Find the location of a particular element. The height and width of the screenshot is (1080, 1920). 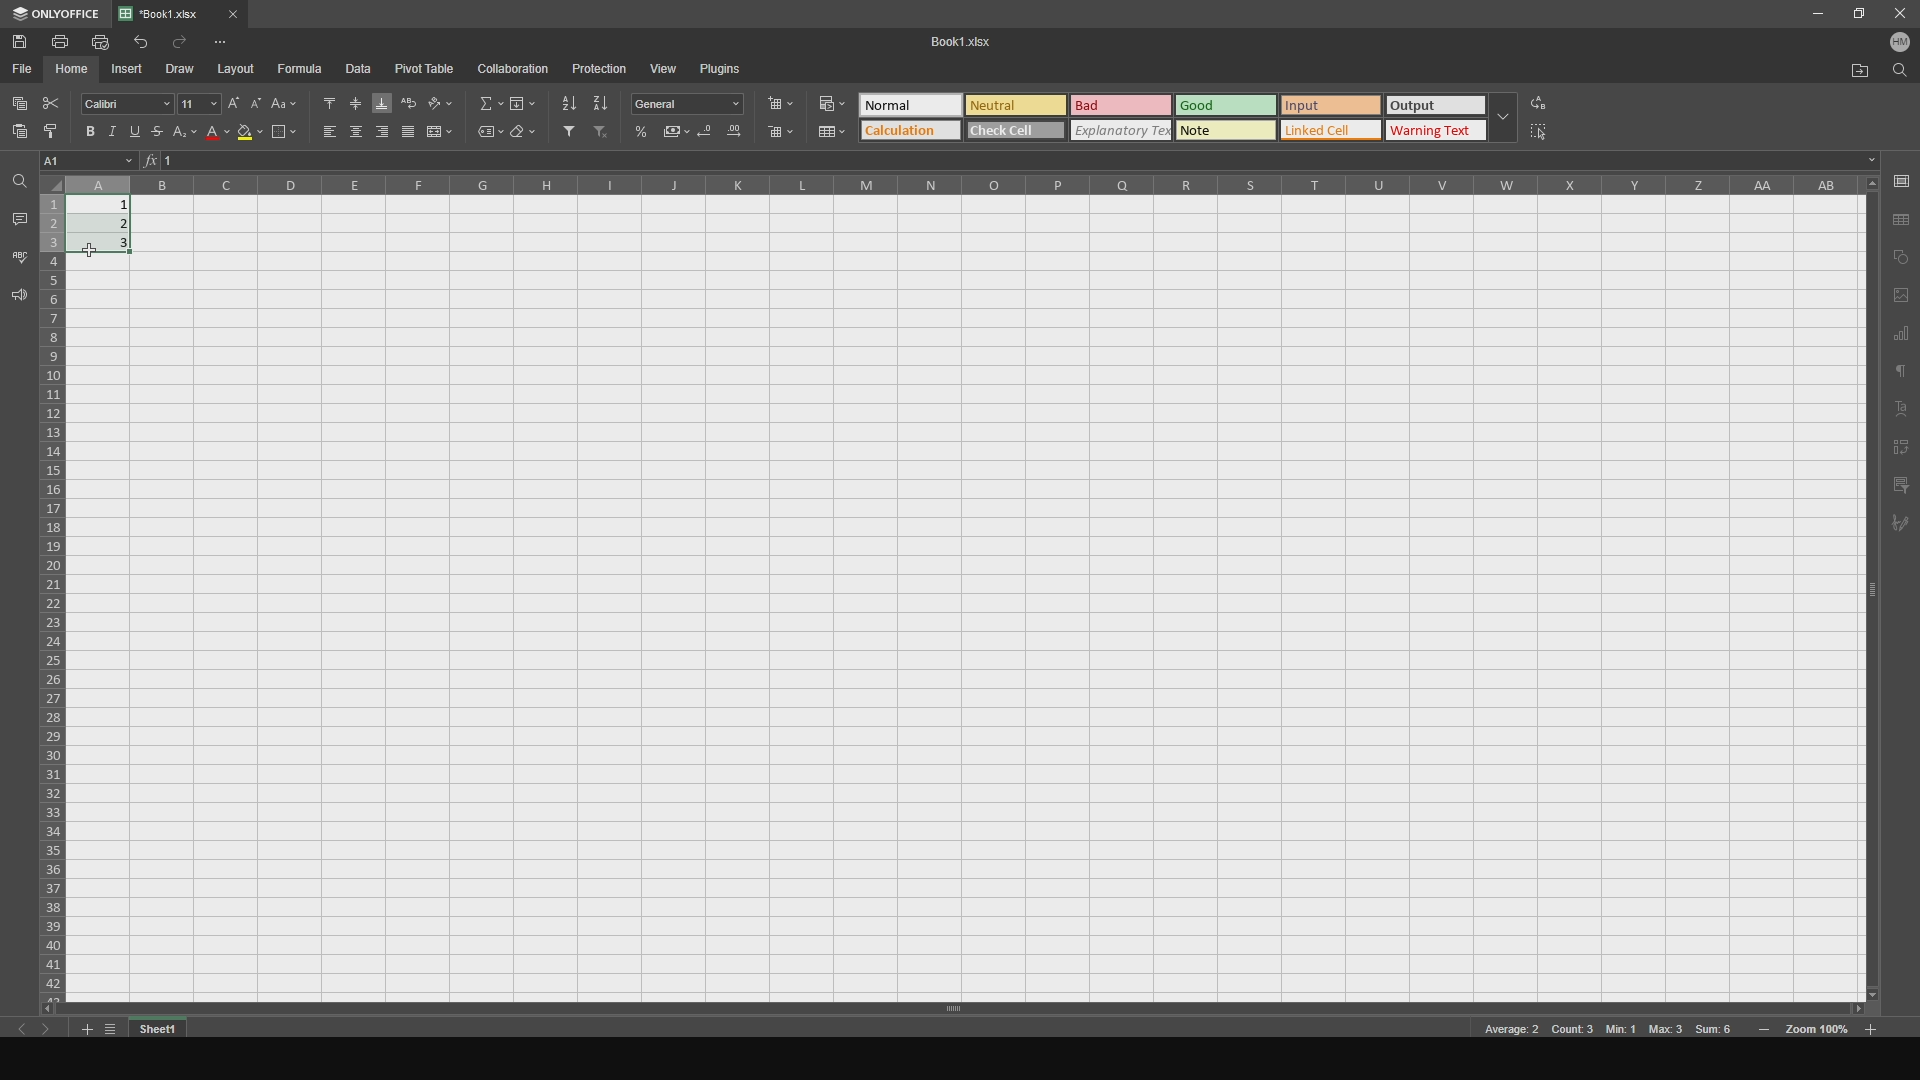

fill is located at coordinates (522, 102).